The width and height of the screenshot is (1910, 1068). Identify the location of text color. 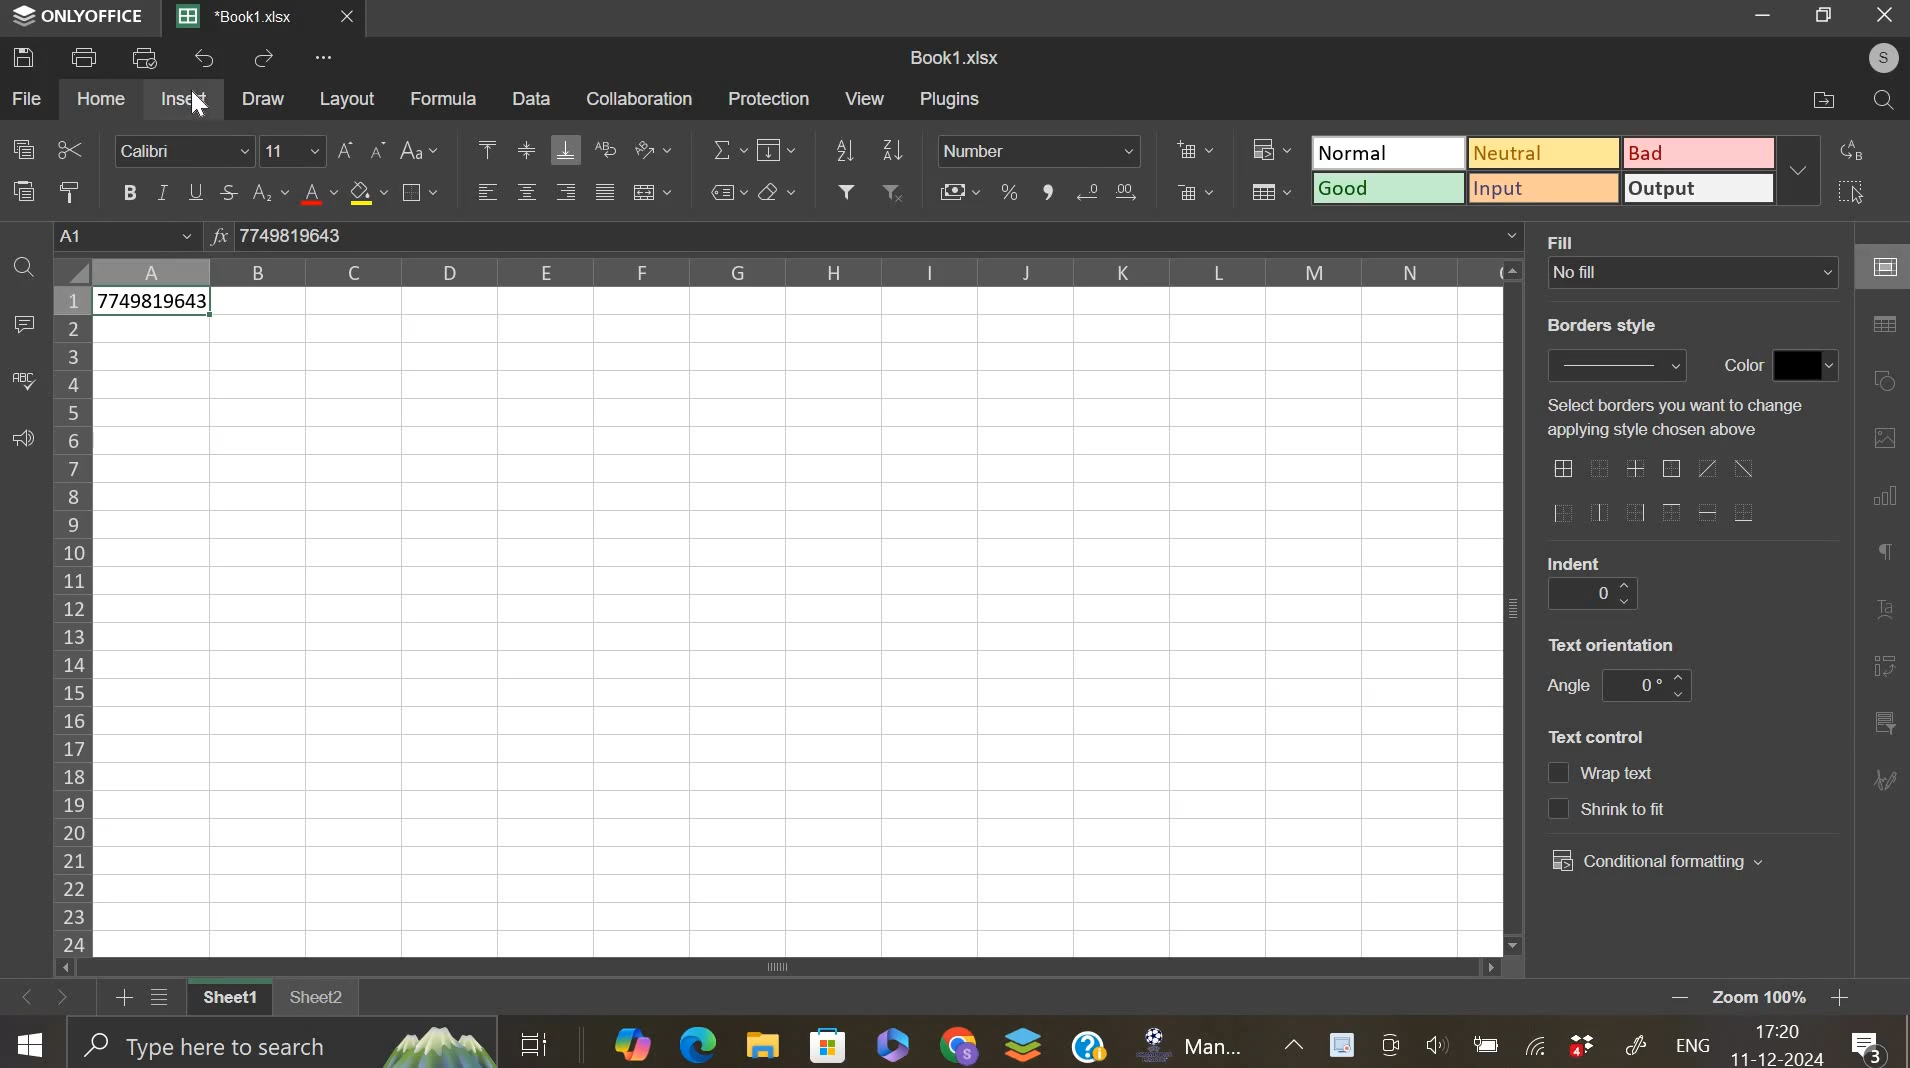
(319, 195).